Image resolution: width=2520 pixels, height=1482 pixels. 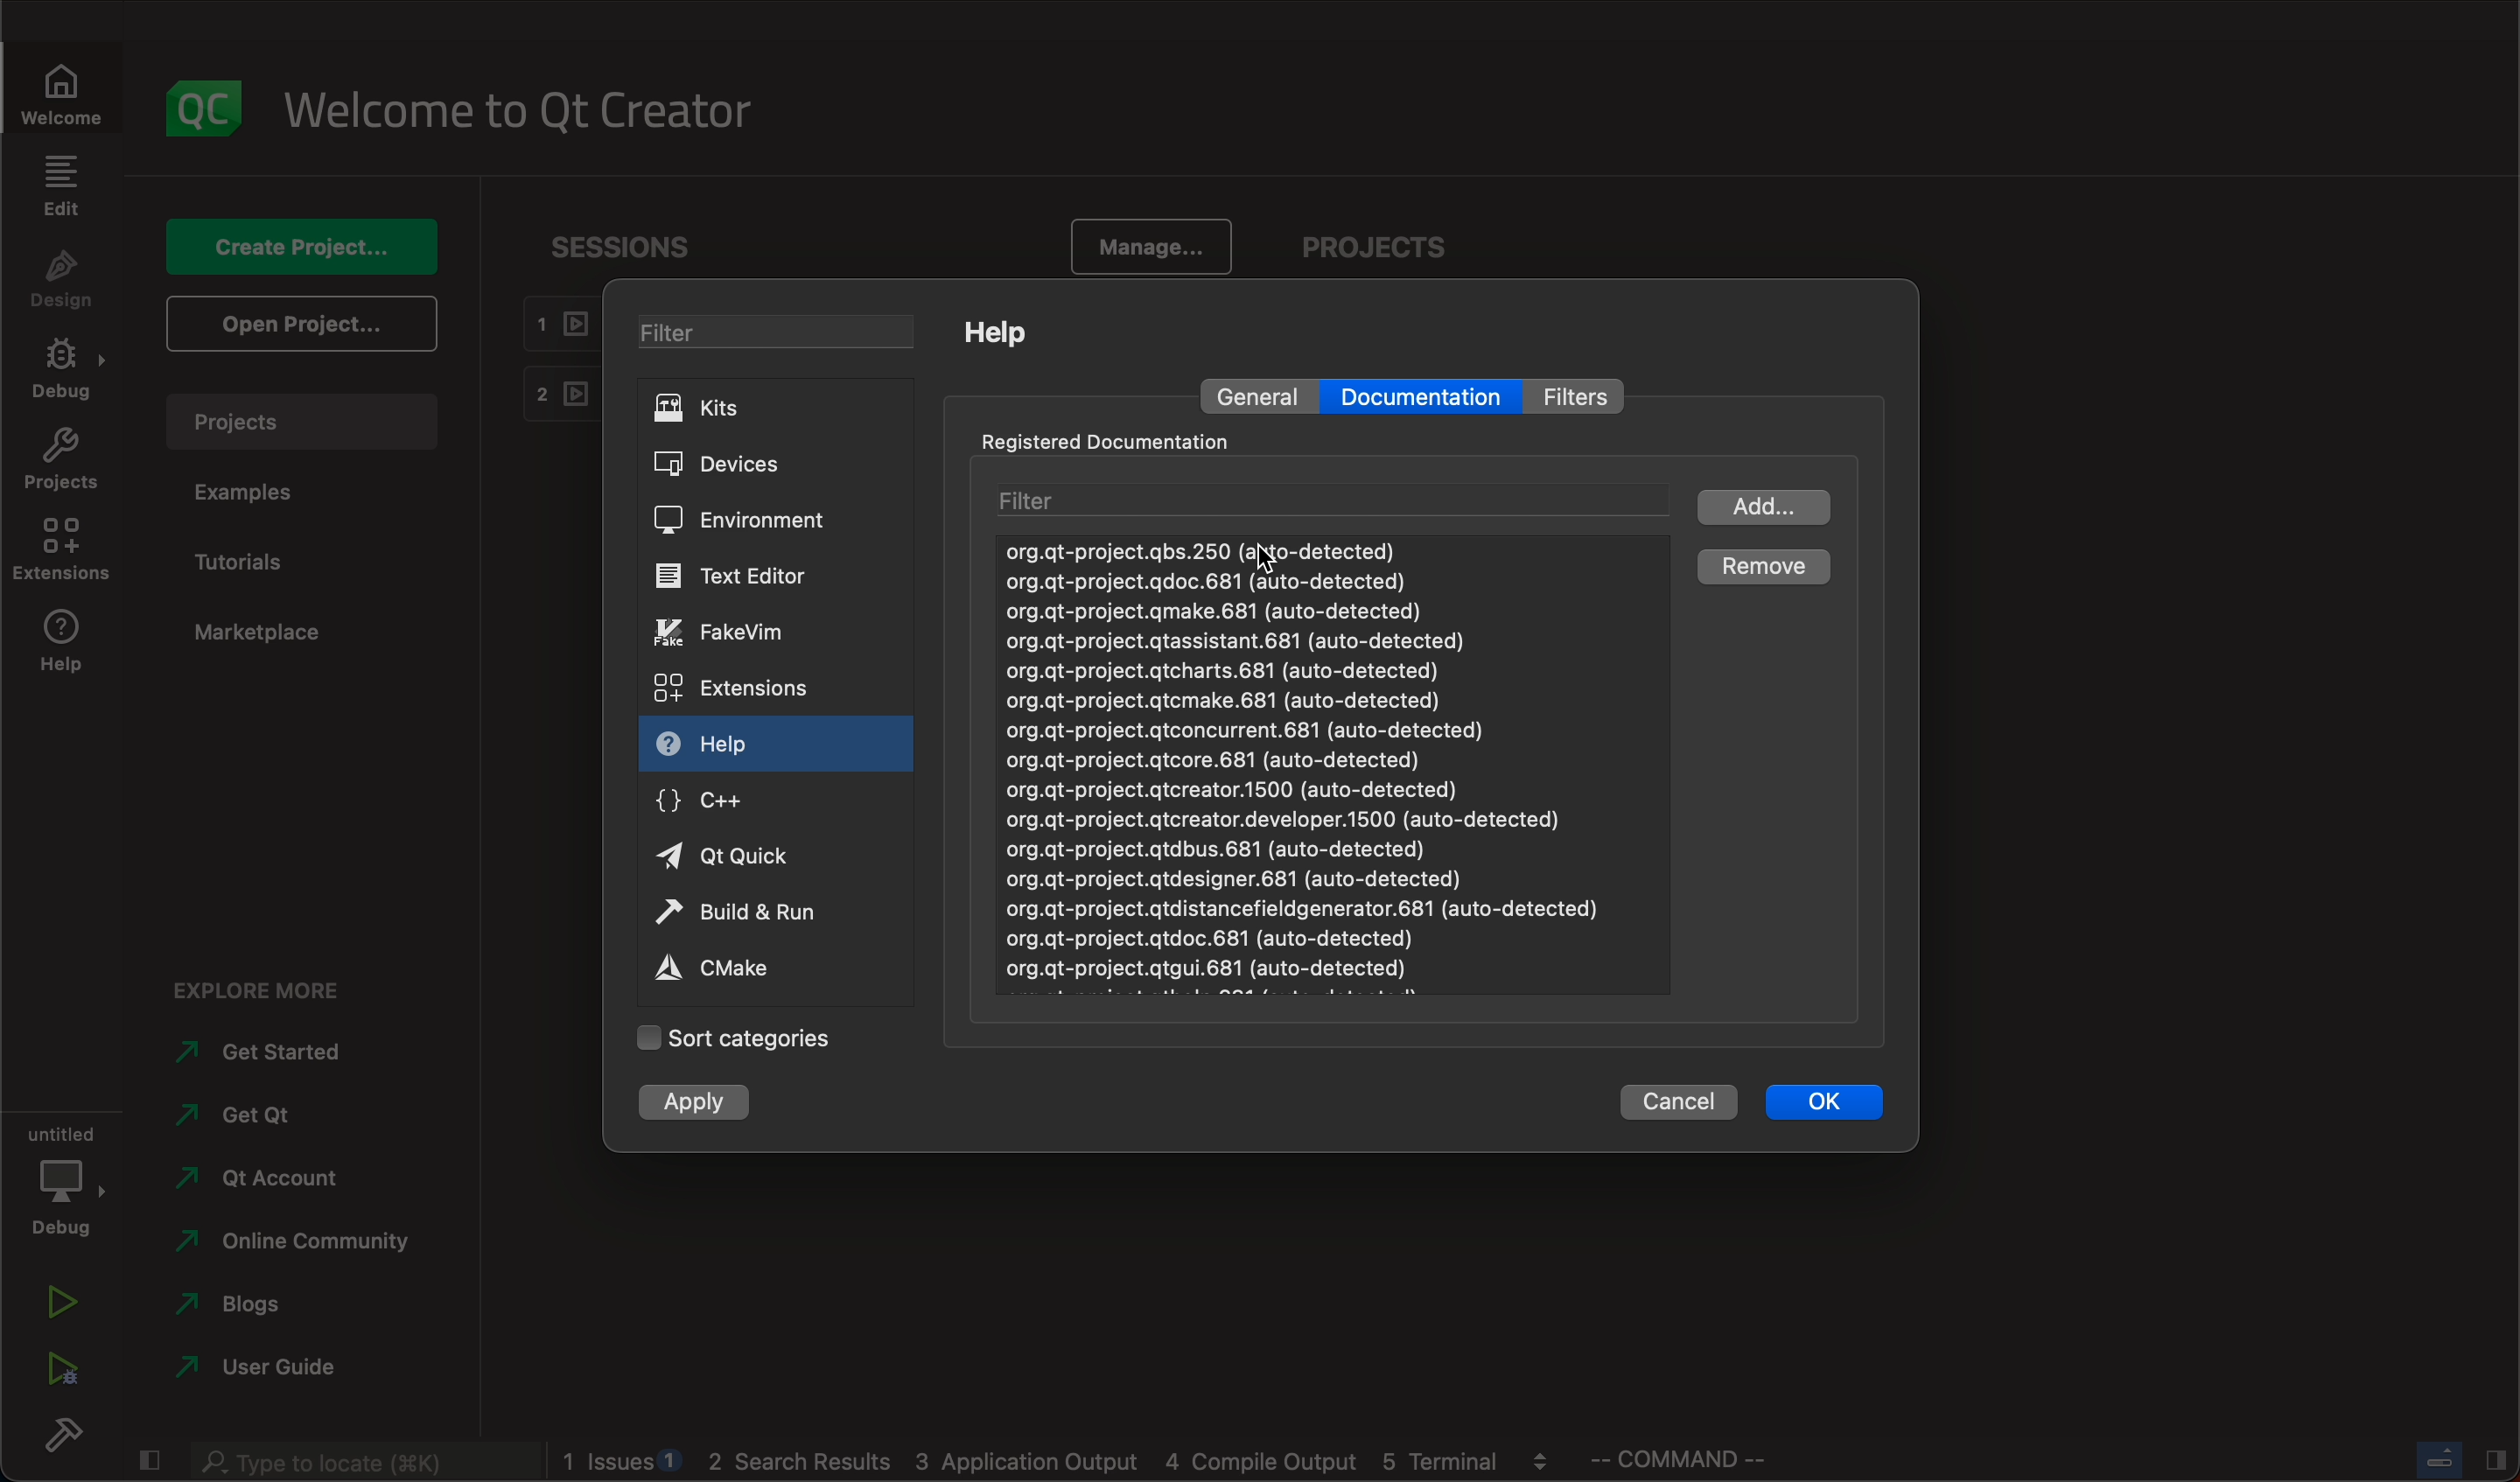 What do you see at coordinates (782, 332) in the screenshot?
I see `filter` at bounding box center [782, 332].